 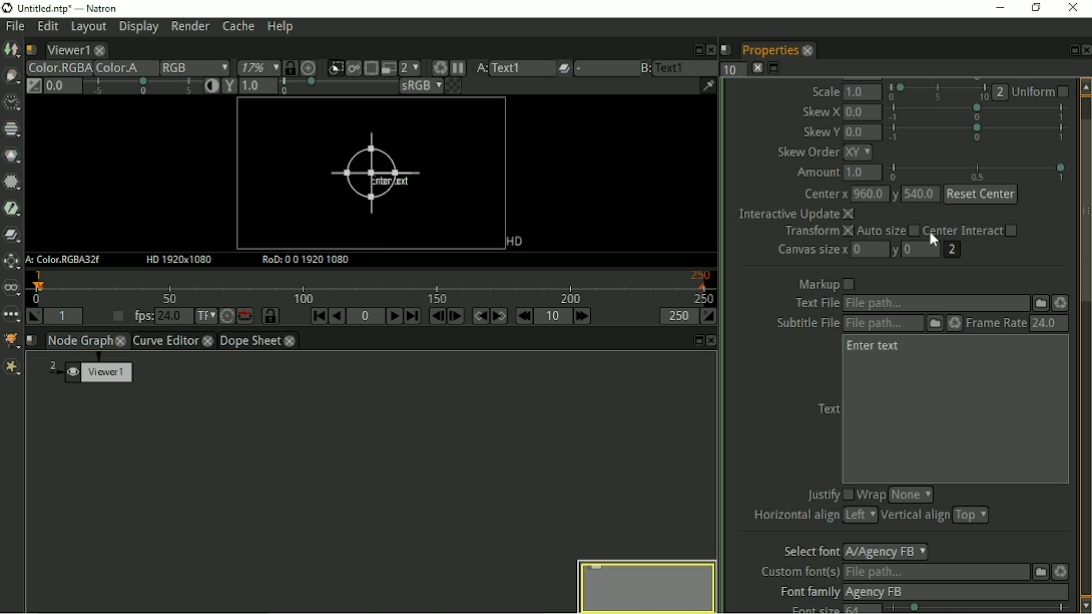 I want to click on Scale, so click(x=826, y=91).